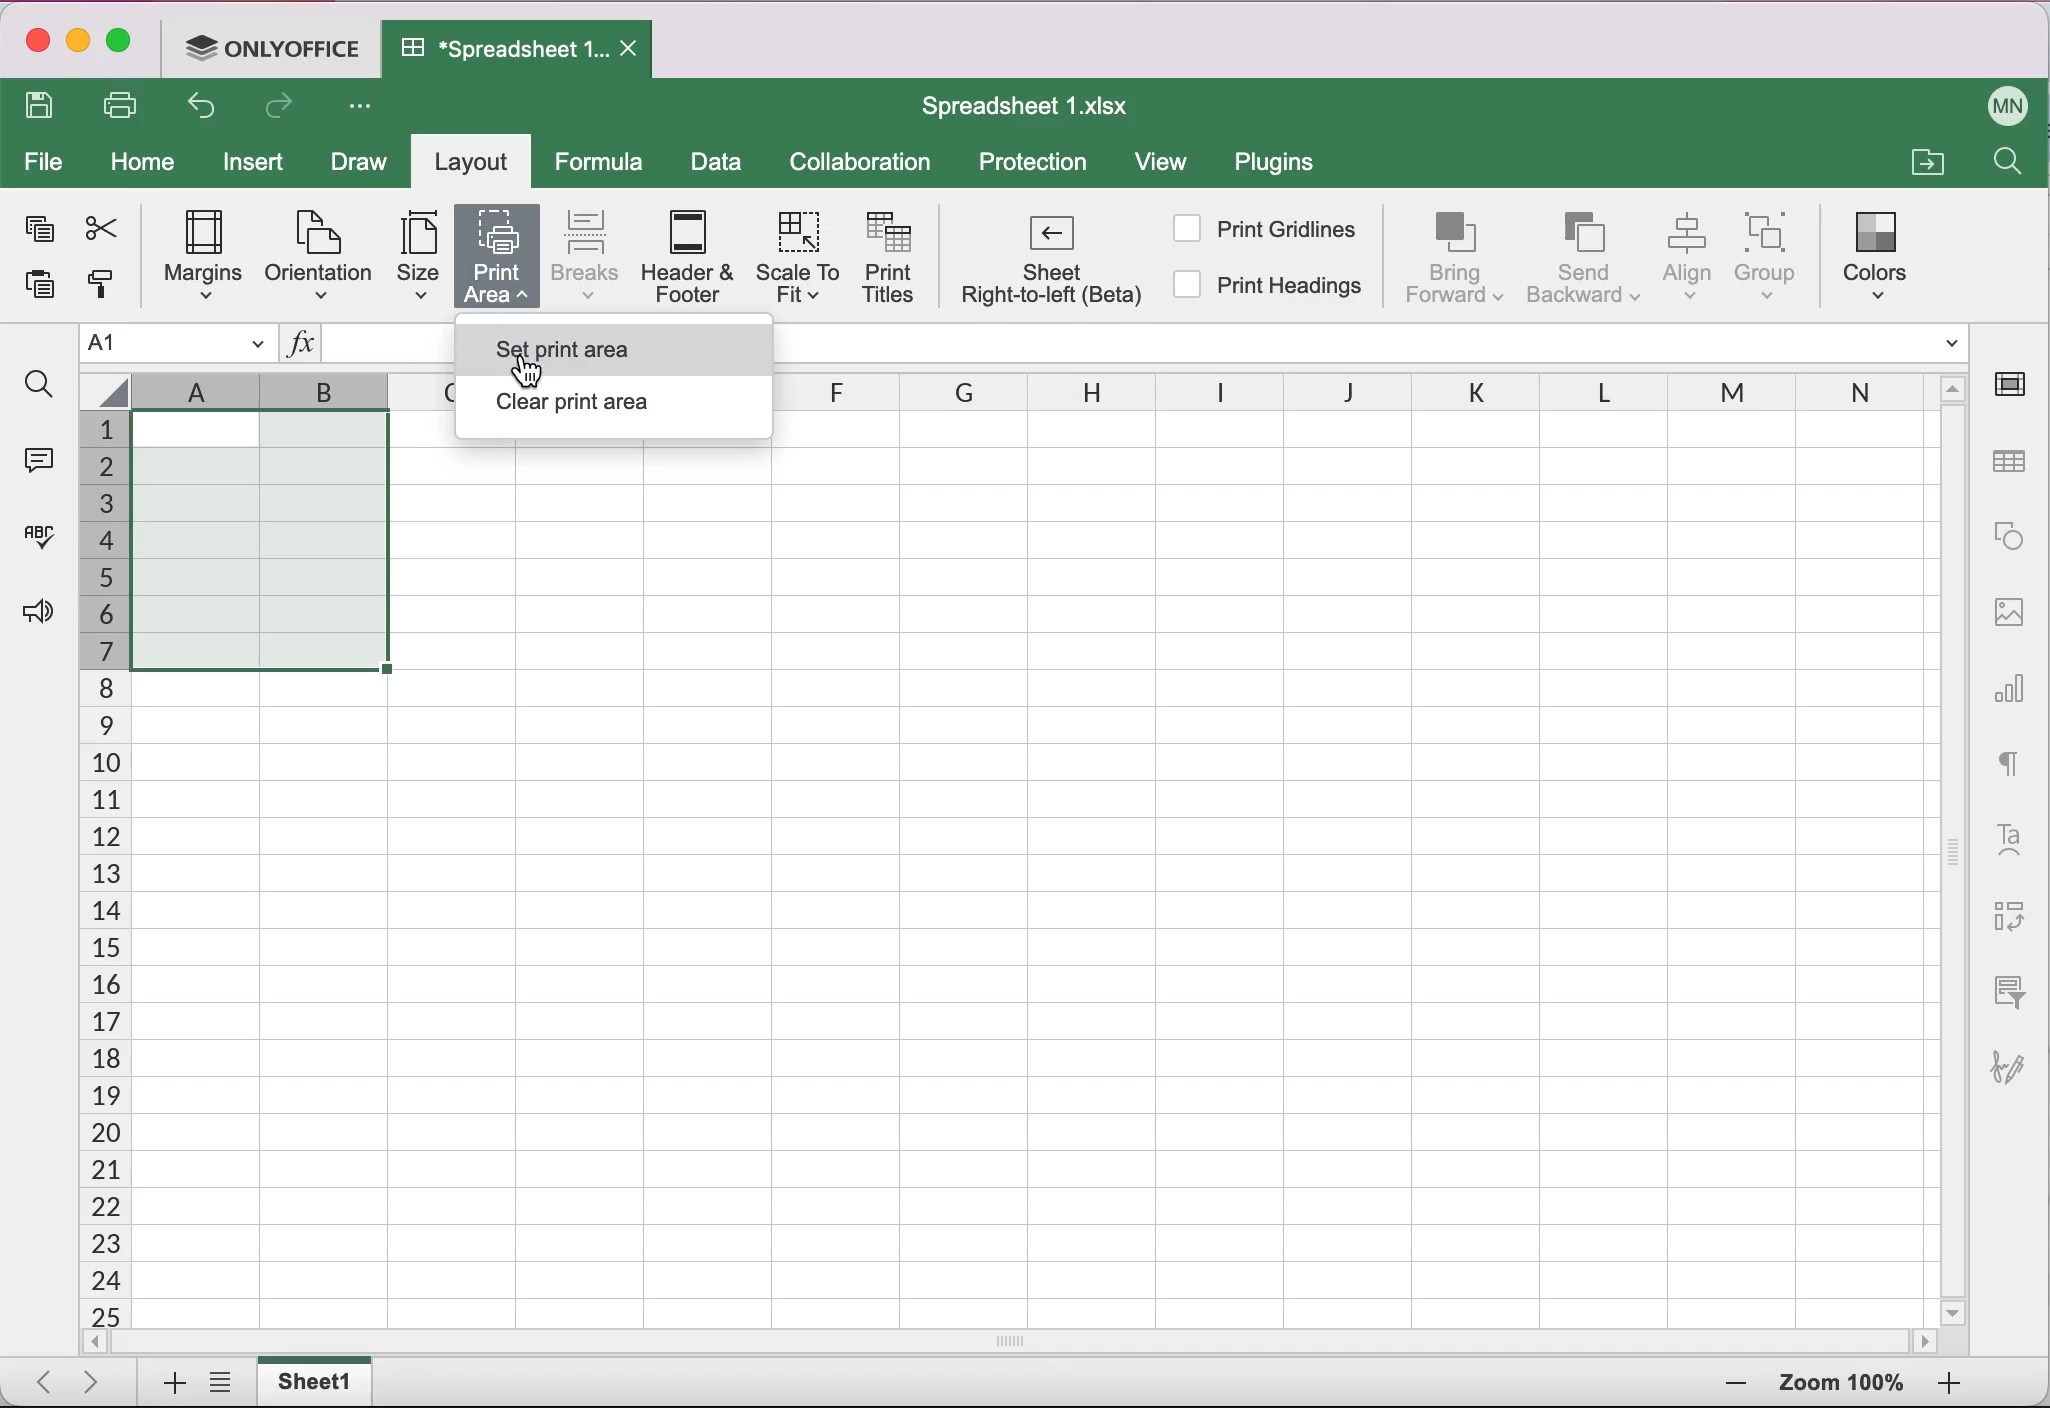 This screenshot has height=1408, width=2050. What do you see at coordinates (802, 262) in the screenshot?
I see `Scale to fit` at bounding box center [802, 262].